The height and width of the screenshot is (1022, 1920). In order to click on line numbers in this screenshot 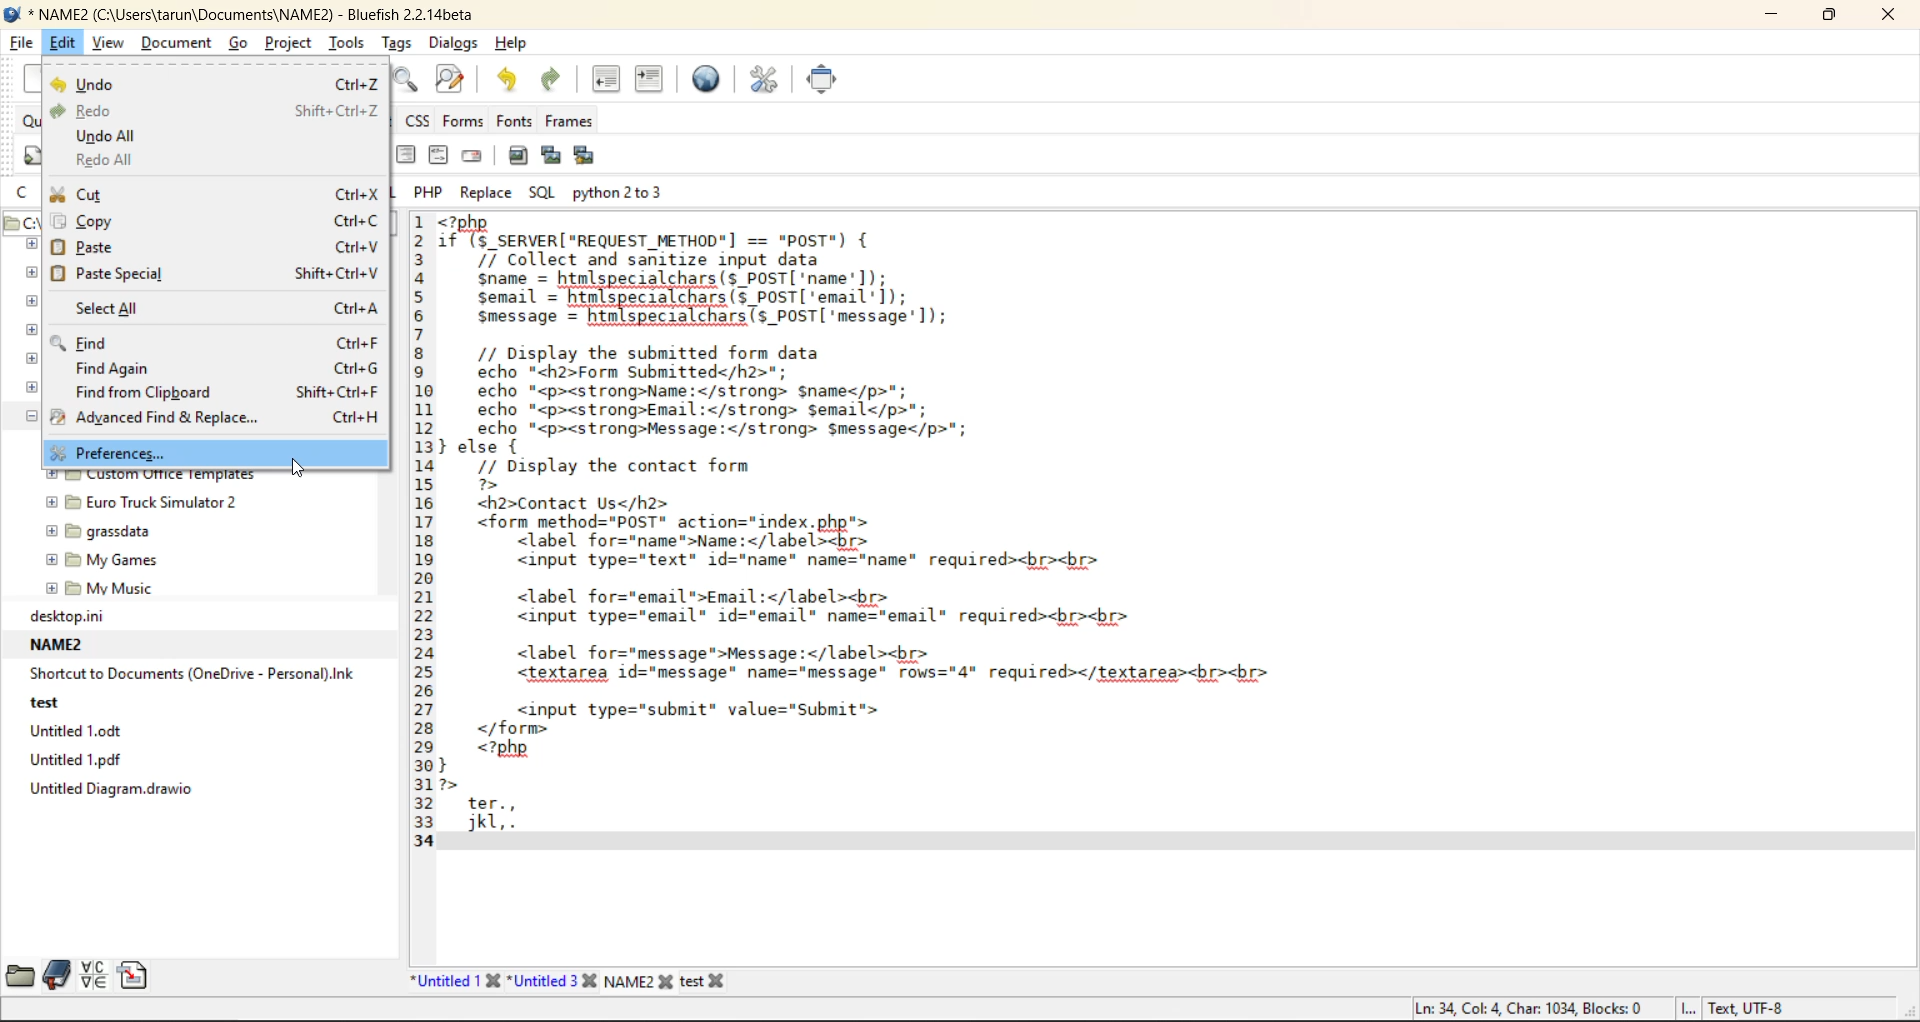, I will do `click(419, 533)`.